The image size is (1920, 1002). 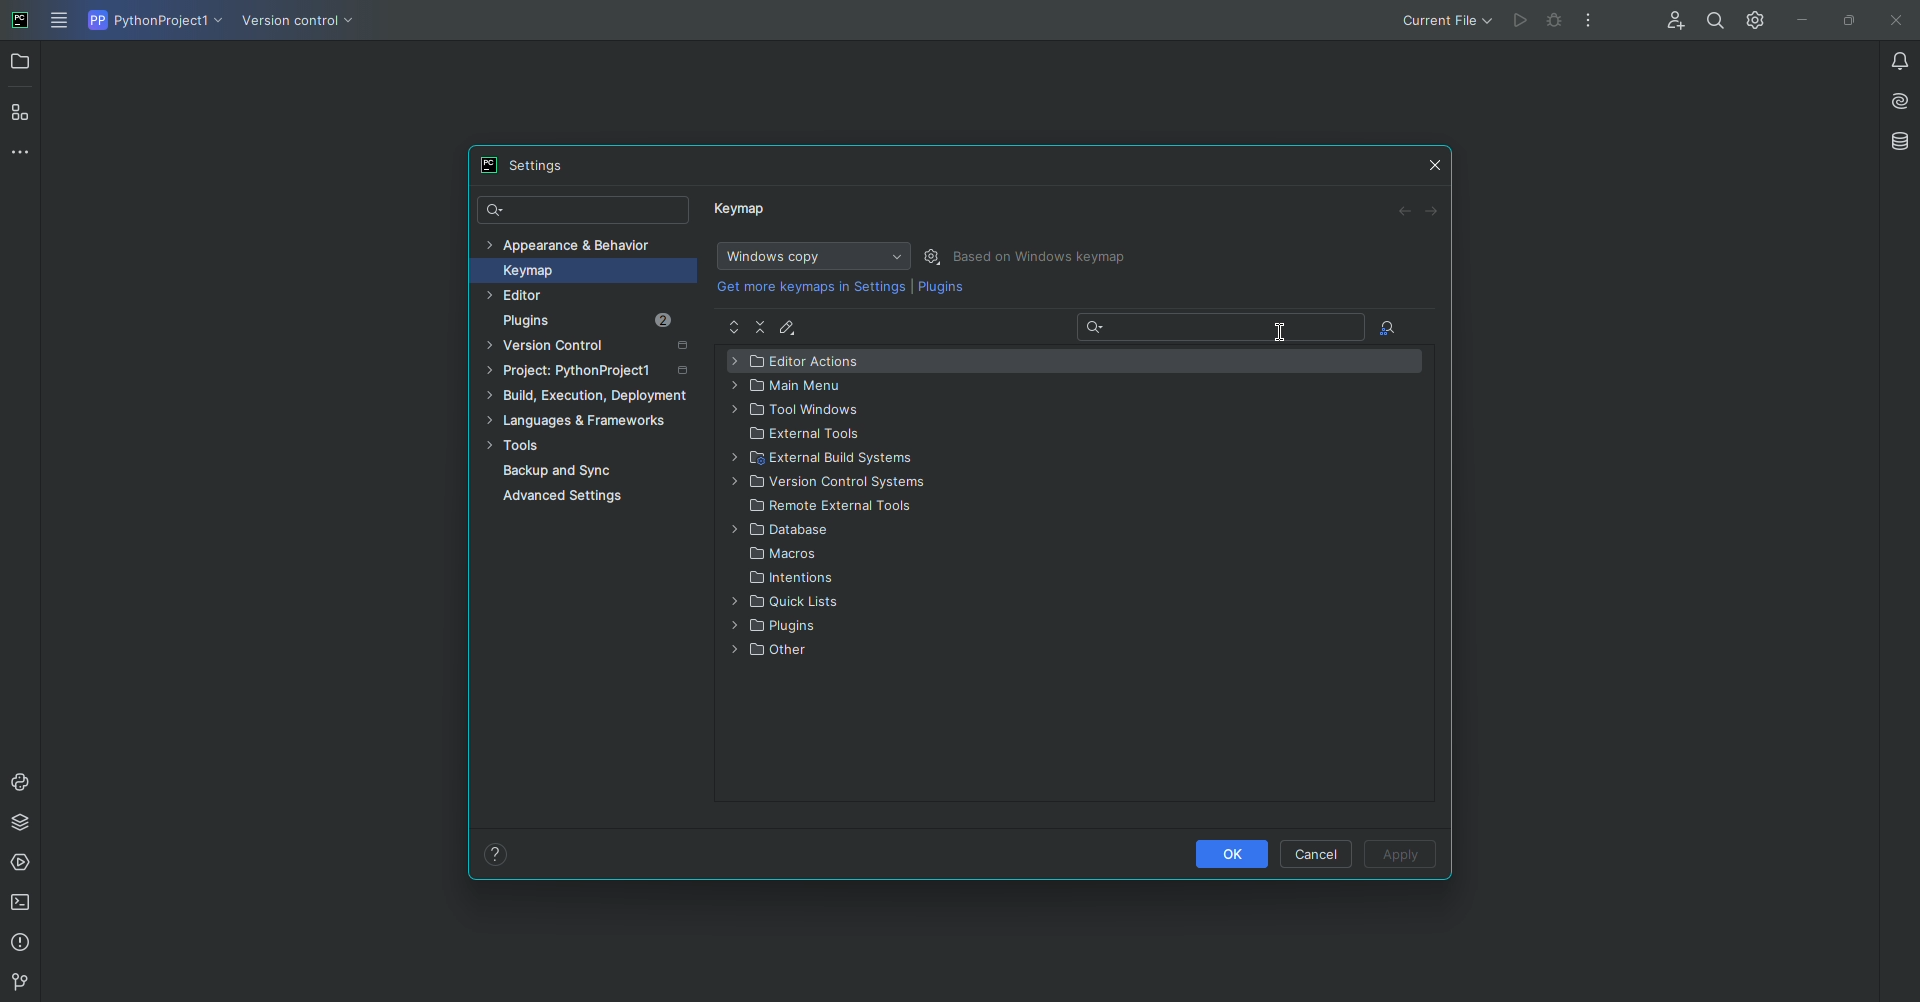 What do you see at coordinates (807, 436) in the screenshot?
I see `External Tools` at bounding box center [807, 436].